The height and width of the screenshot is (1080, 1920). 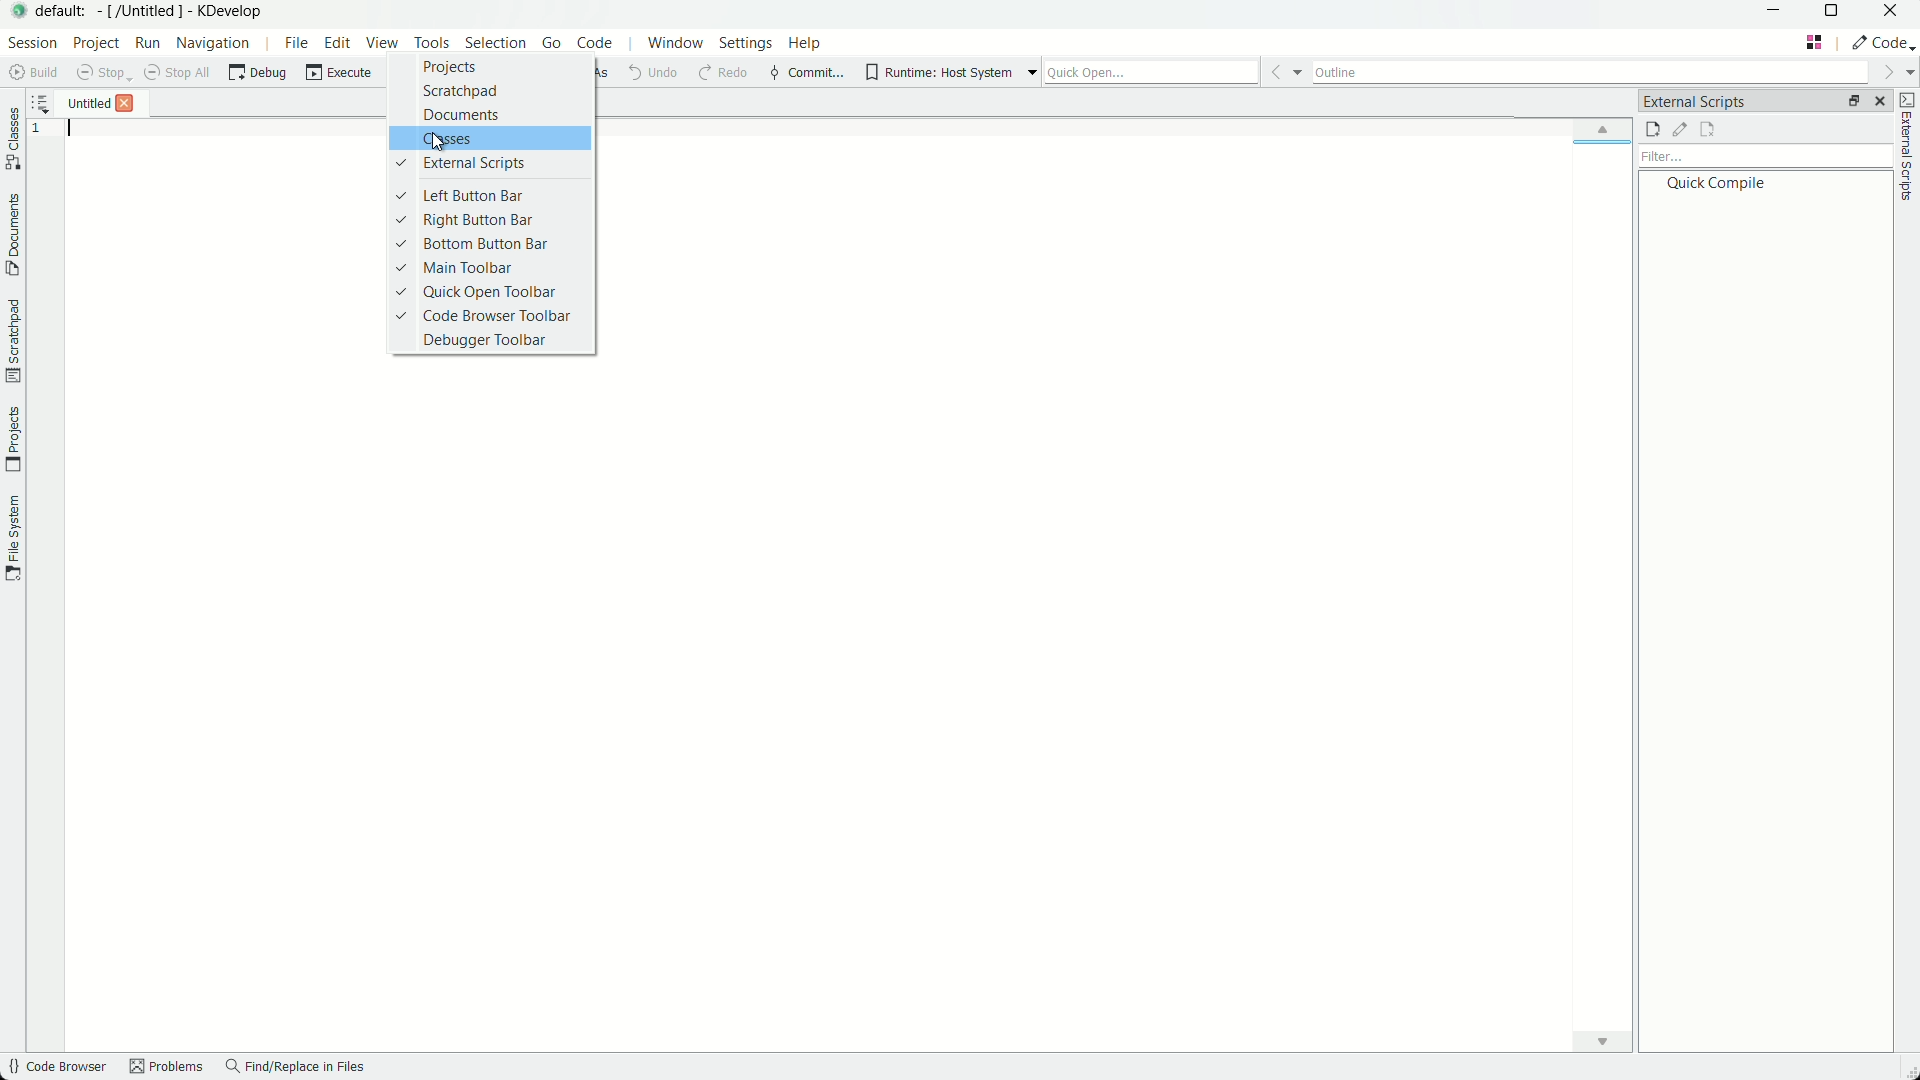 What do you see at coordinates (806, 73) in the screenshot?
I see `commit` at bounding box center [806, 73].